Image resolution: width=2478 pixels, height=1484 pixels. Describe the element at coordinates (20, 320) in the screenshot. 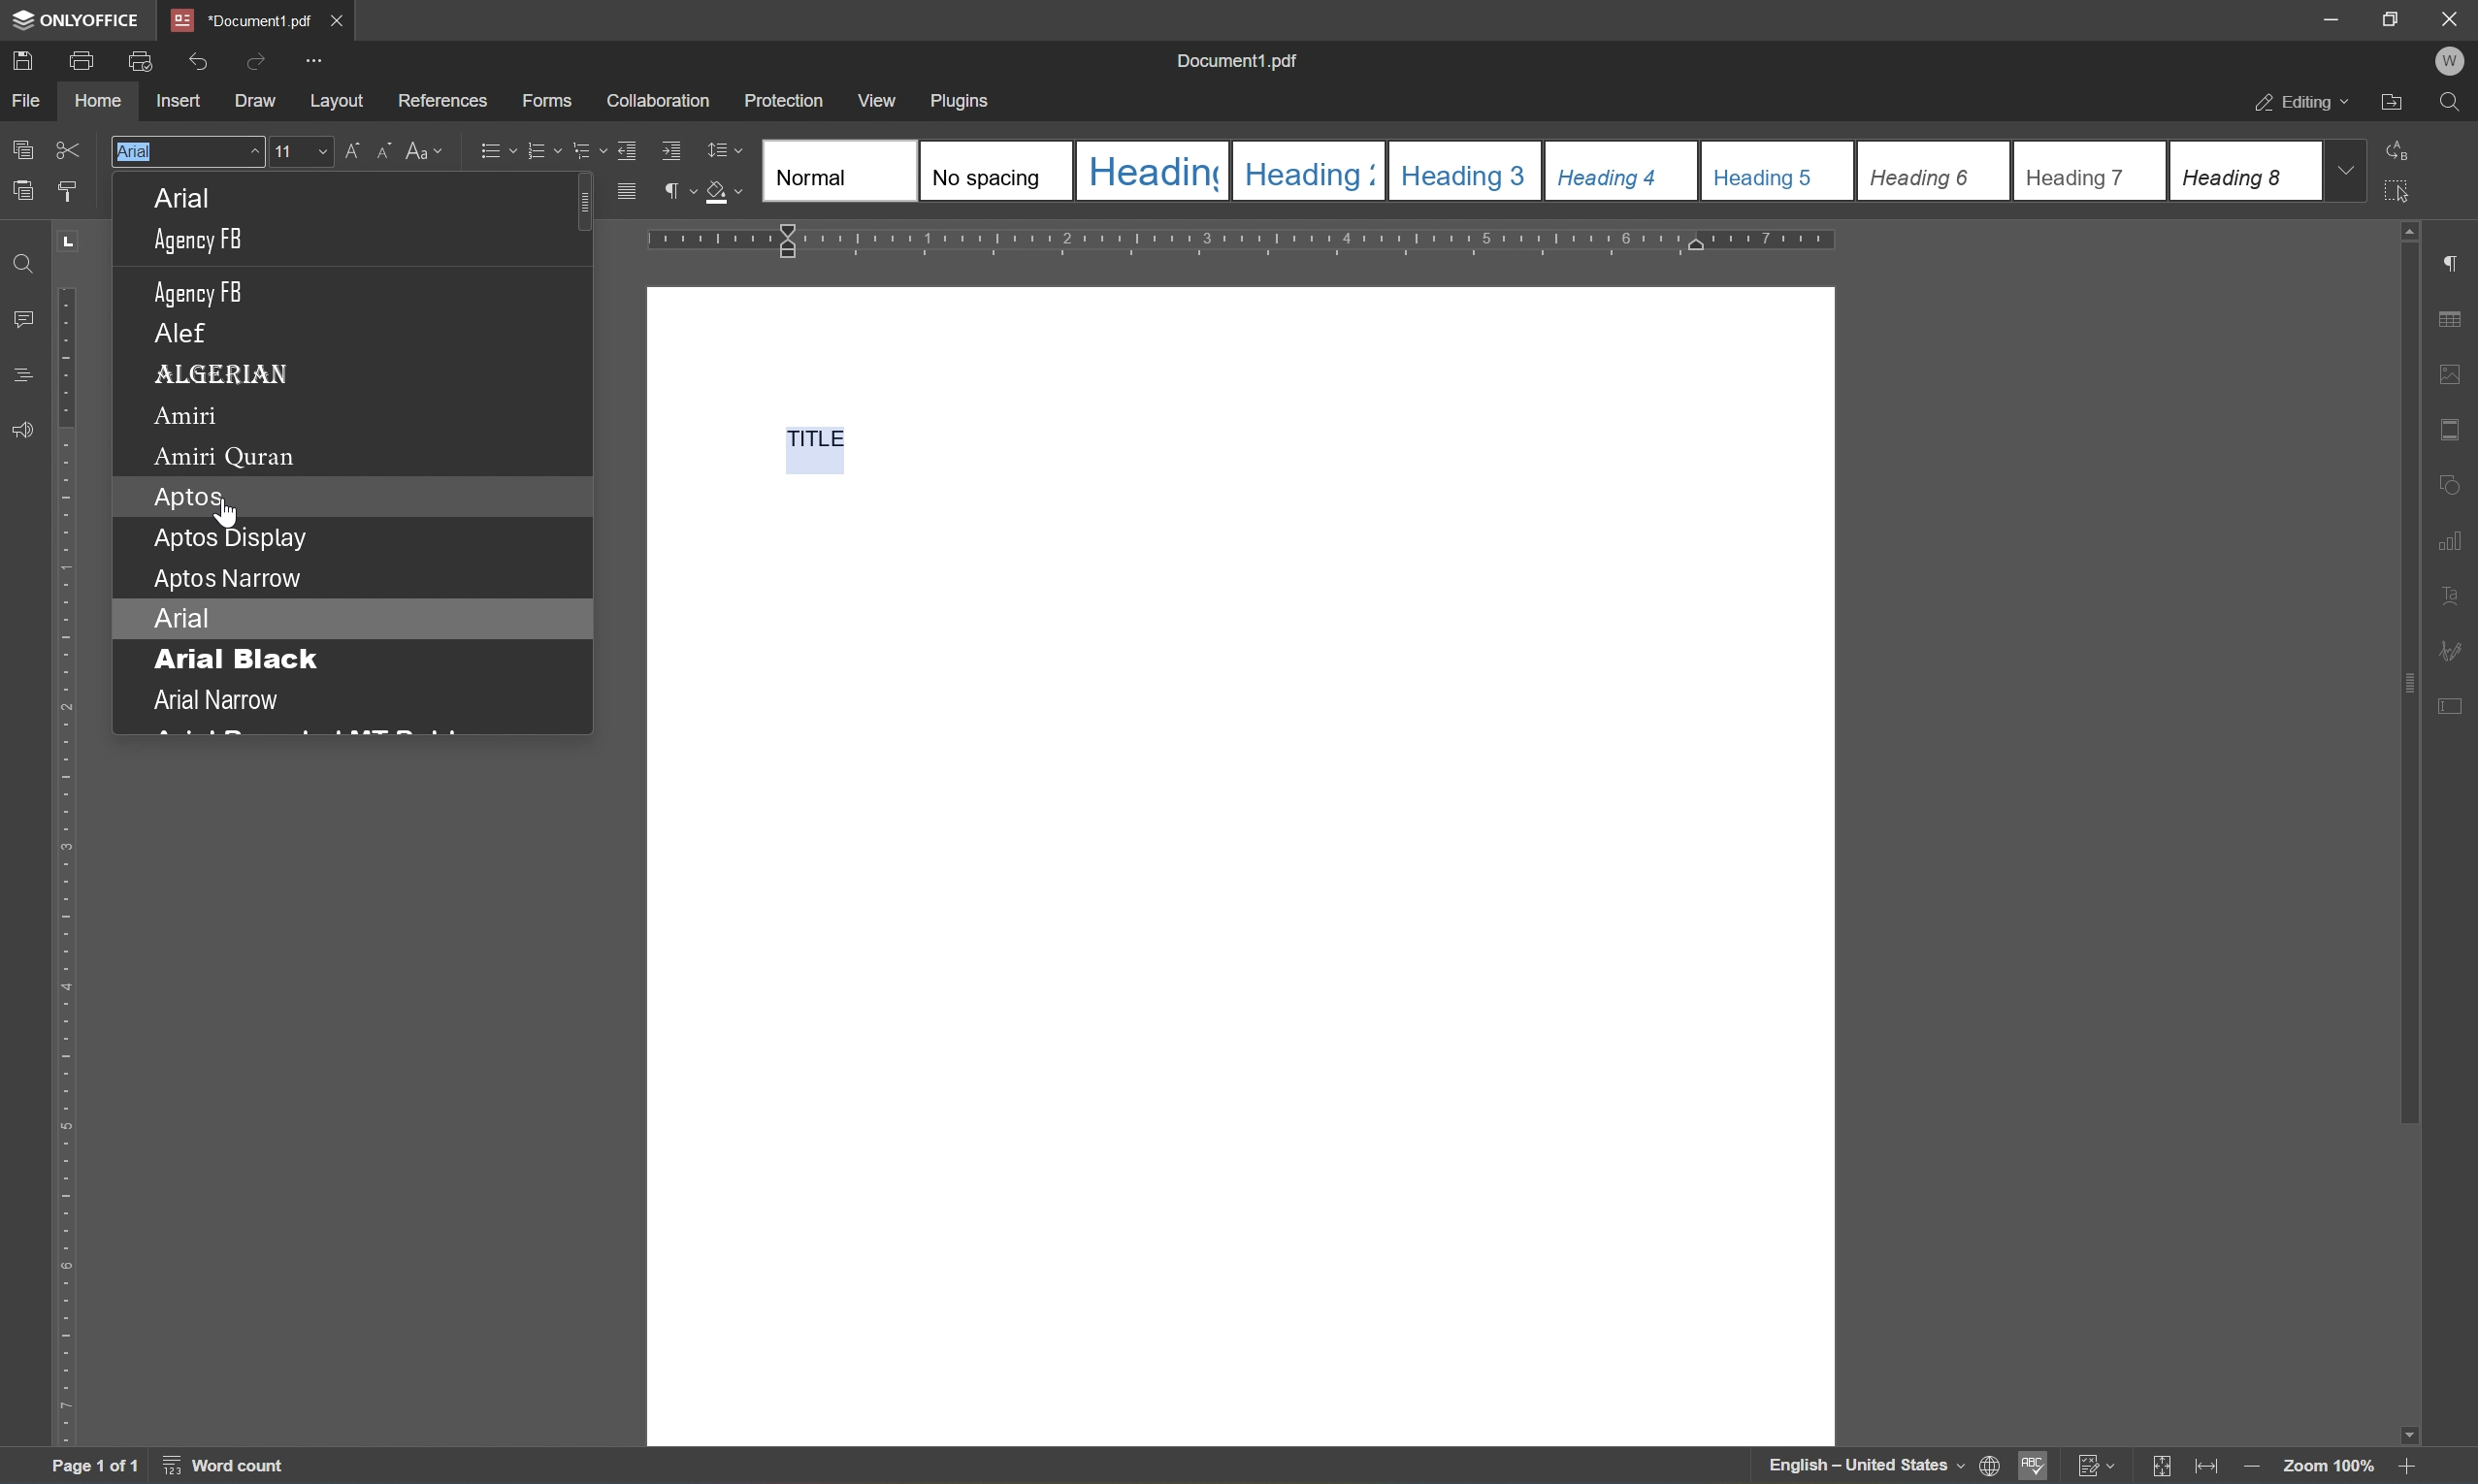

I see `comments` at that location.